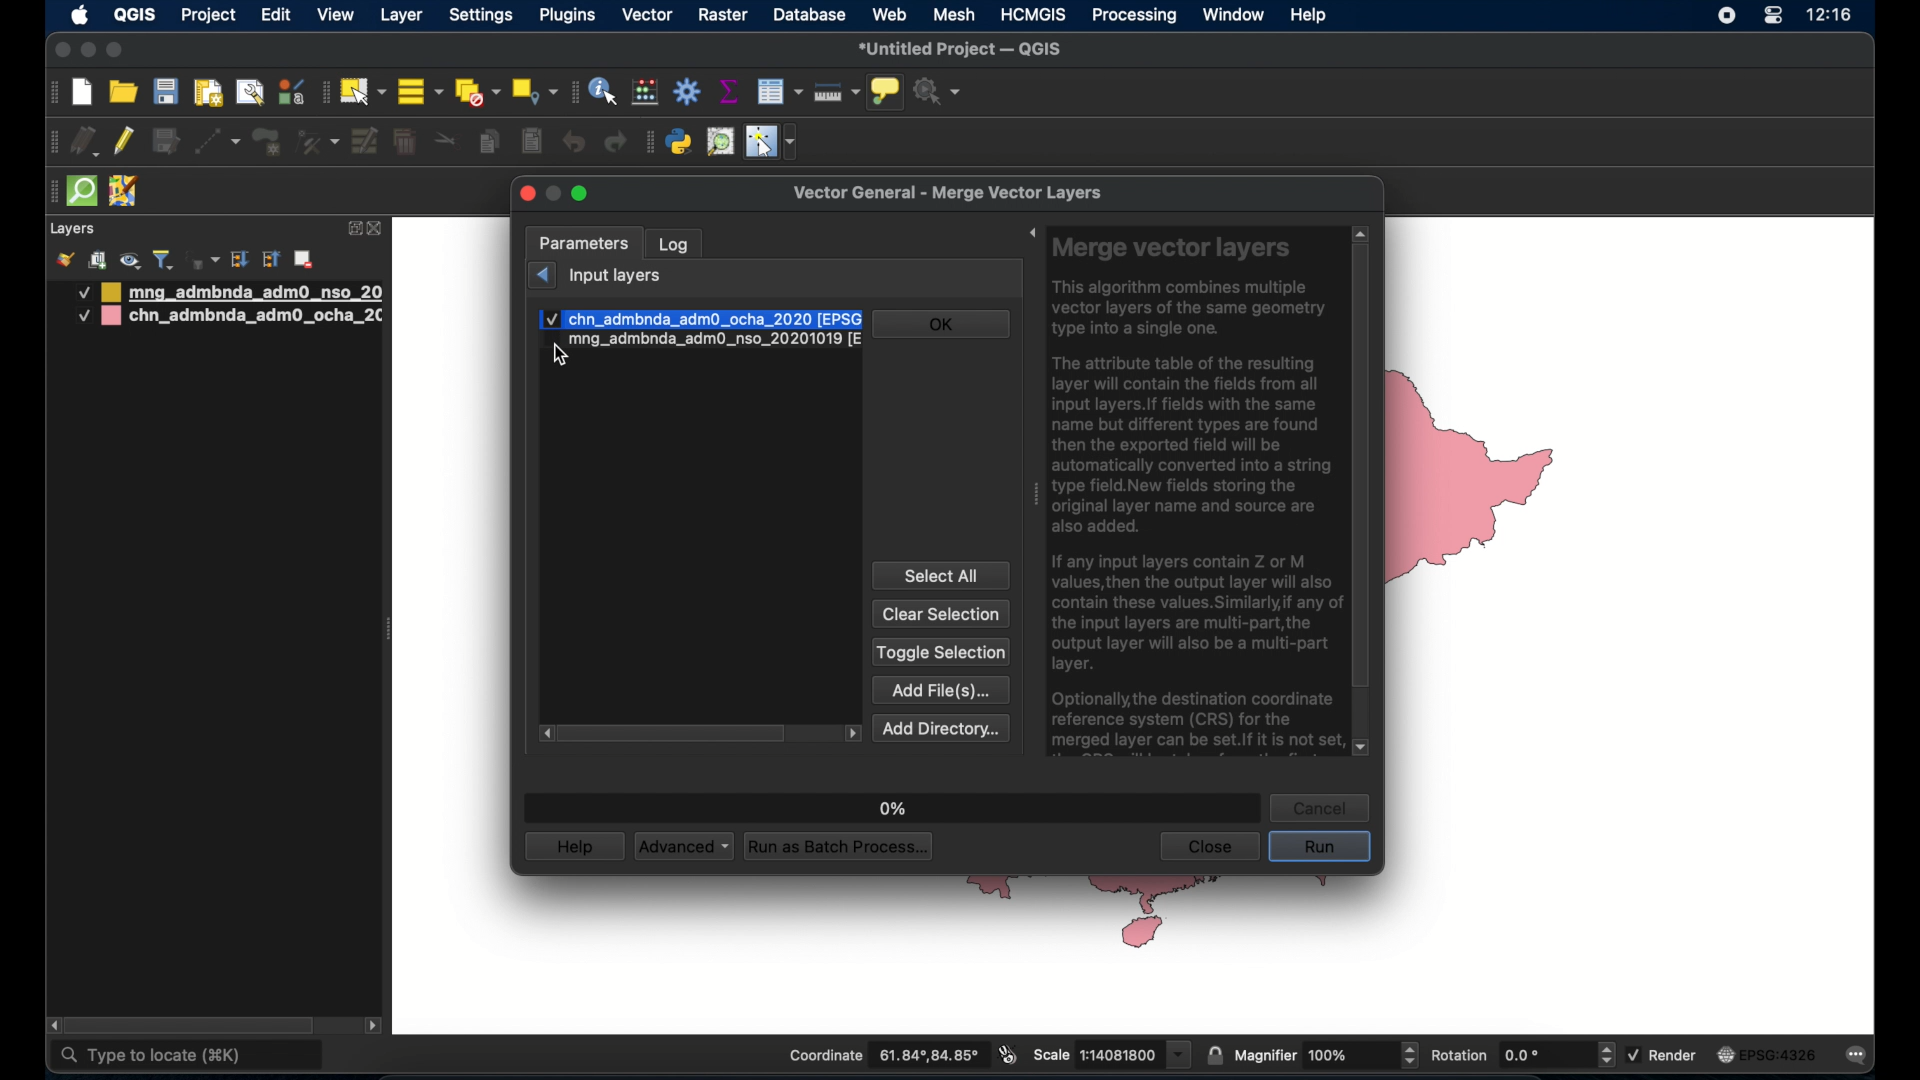  Describe the element at coordinates (571, 15) in the screenshot. I see `plugins` at that location.